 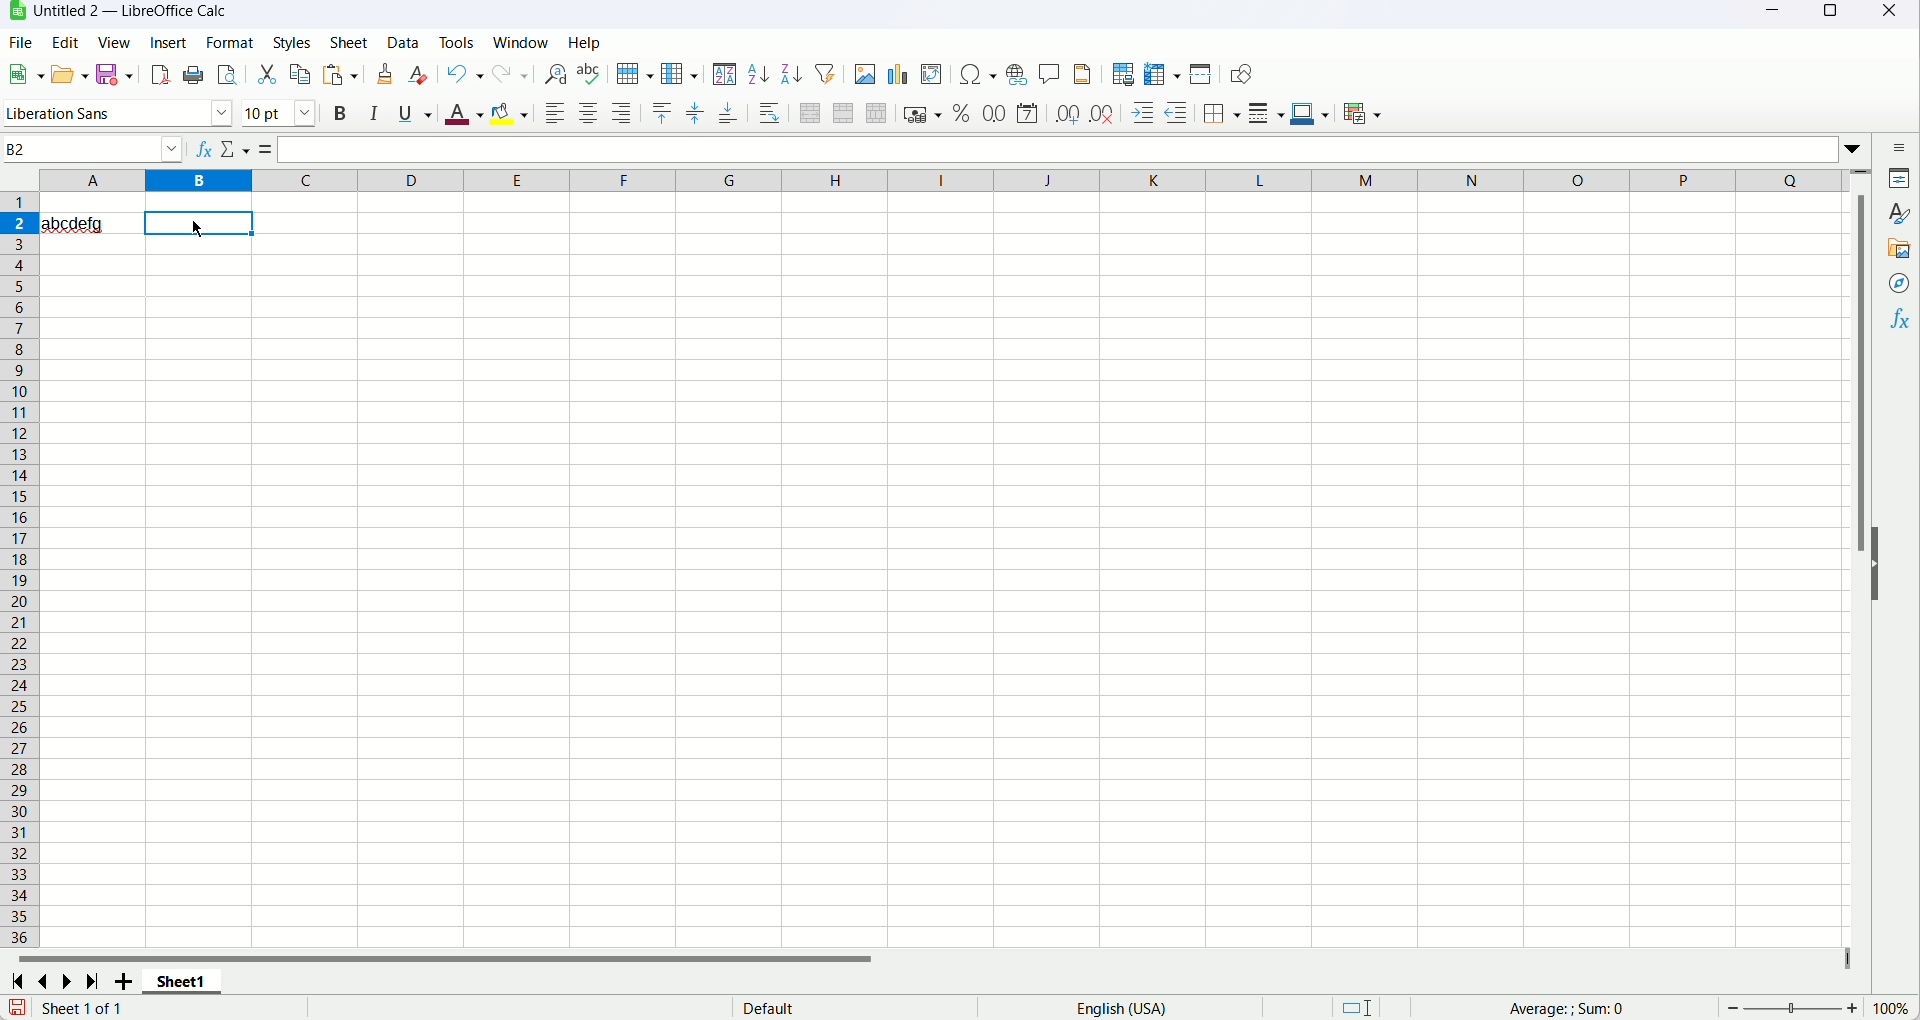 What do you see at coordinates (258, 149) in the screenshot?
I see `accept` at bounding box center [258, 149].